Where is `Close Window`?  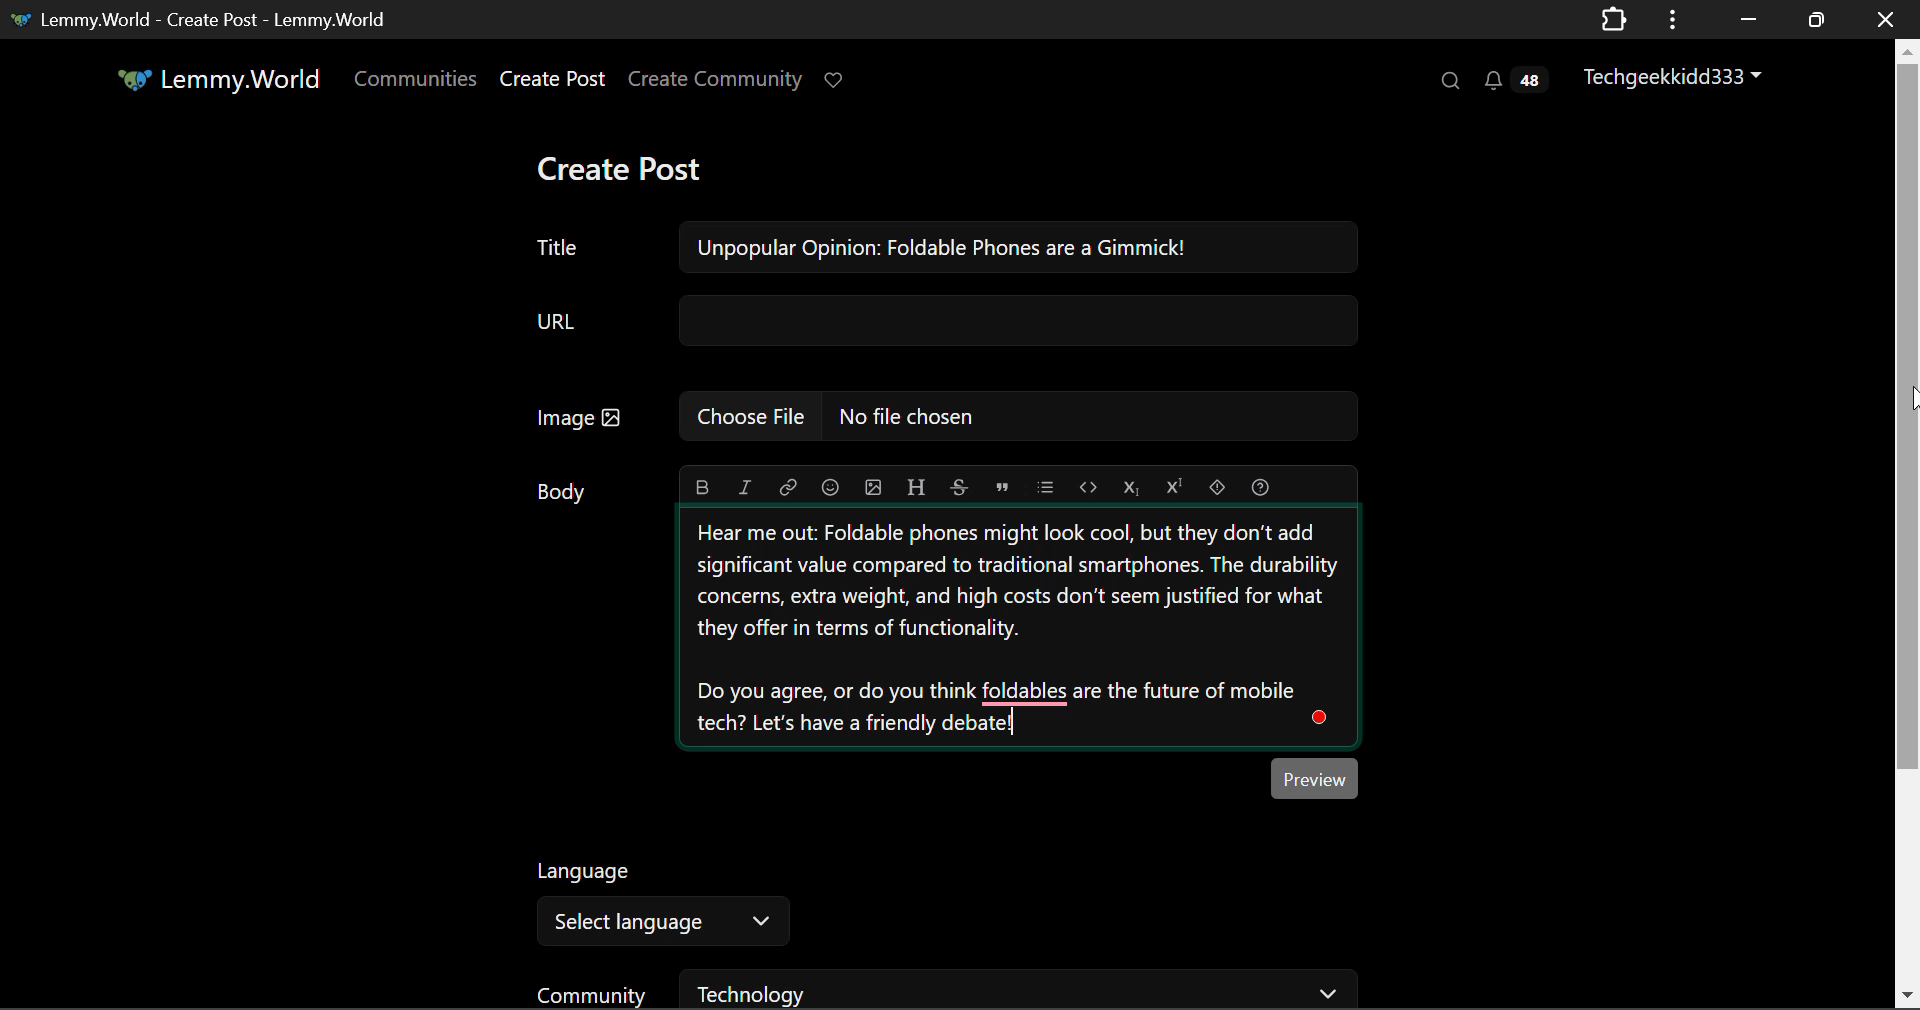 Close Window is located at coordinates (1886, 18).